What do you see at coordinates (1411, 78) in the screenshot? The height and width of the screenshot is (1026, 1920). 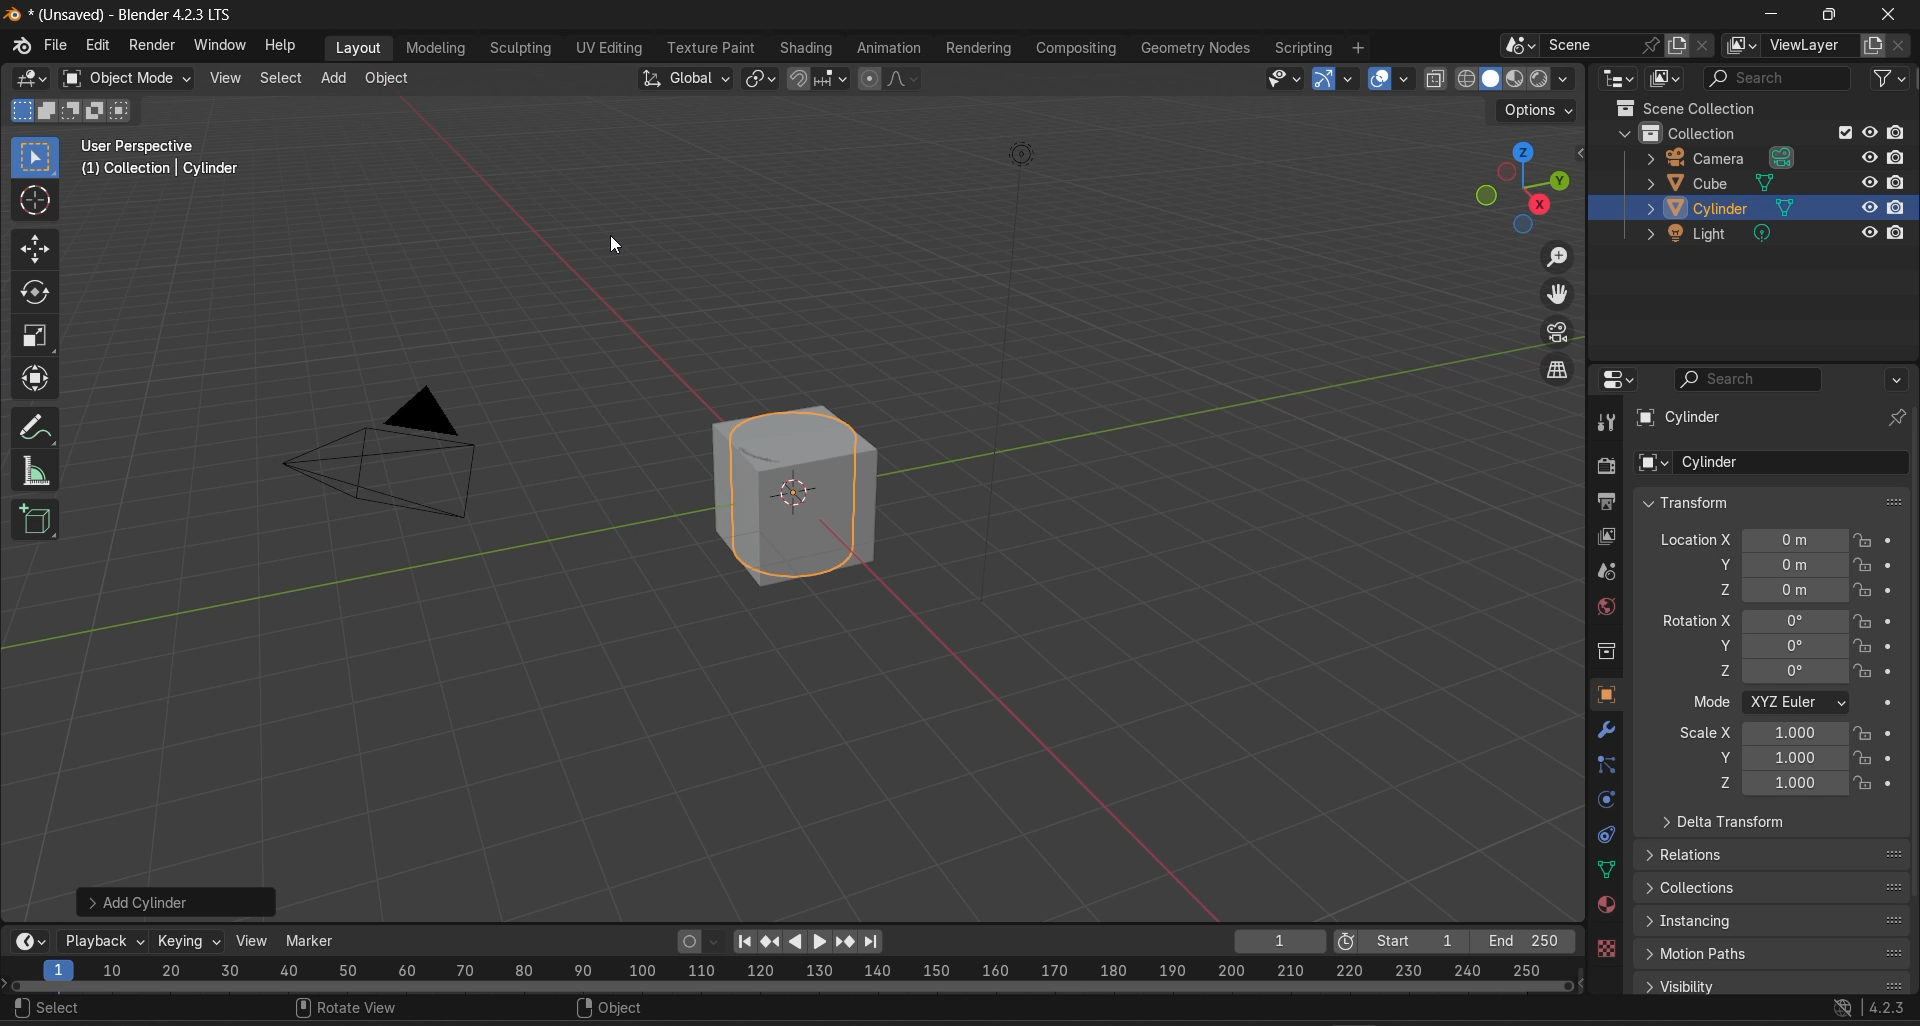 I see `overlays` at bounding box center [1411, 78].